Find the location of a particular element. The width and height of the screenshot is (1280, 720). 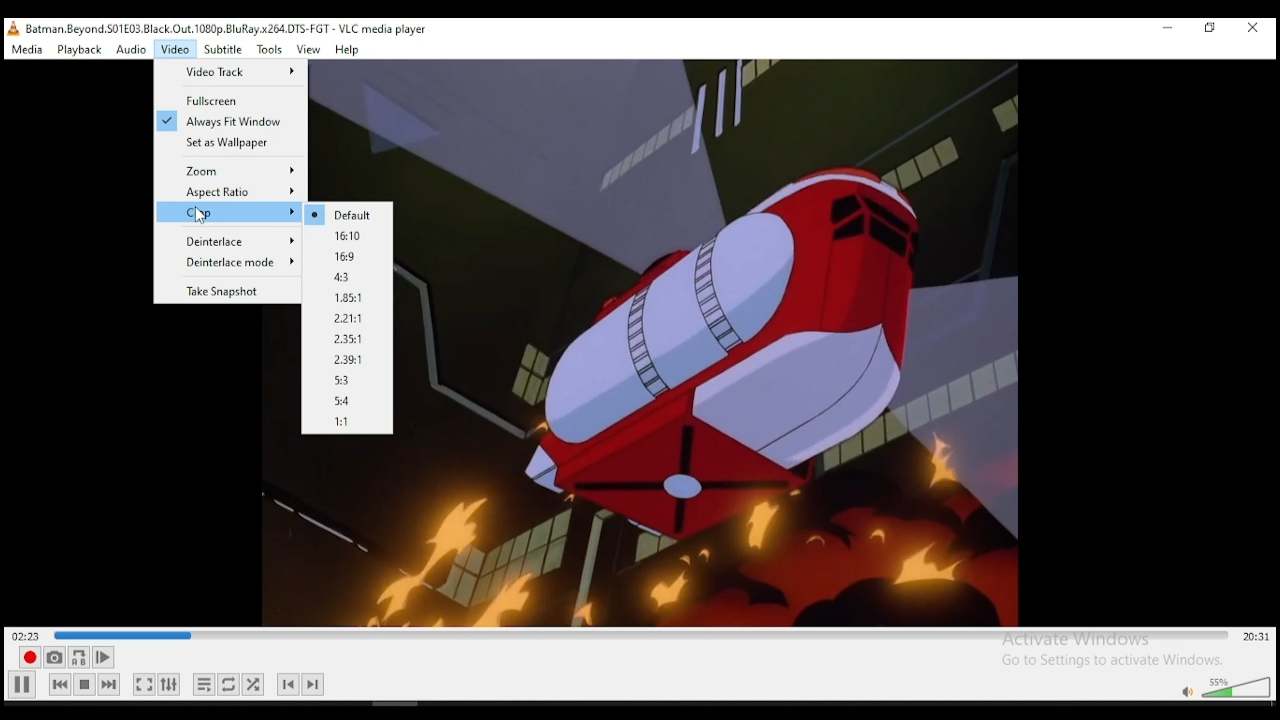

Zoom is located at coordinates (230, 171).